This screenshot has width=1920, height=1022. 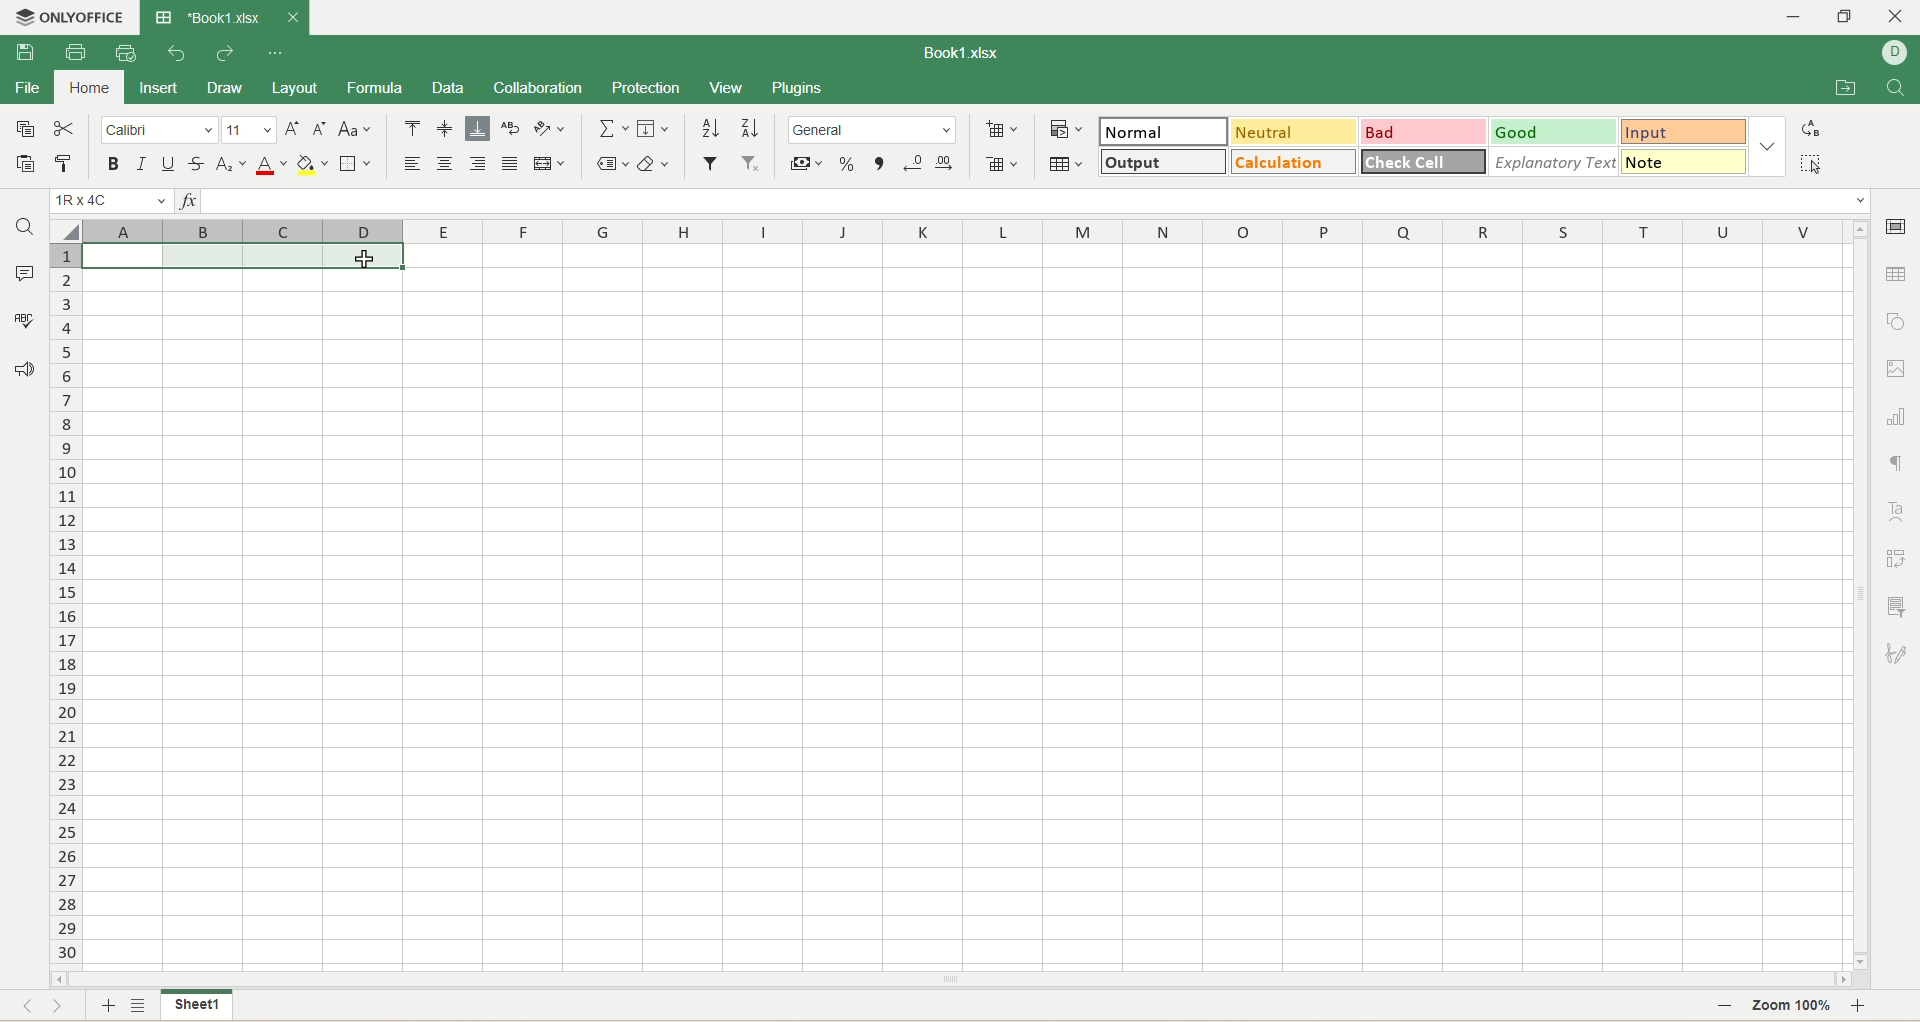 What do you see at coordinates (170, 166) in the screenshot?
I see `underline` at bounding box center [170, 166].